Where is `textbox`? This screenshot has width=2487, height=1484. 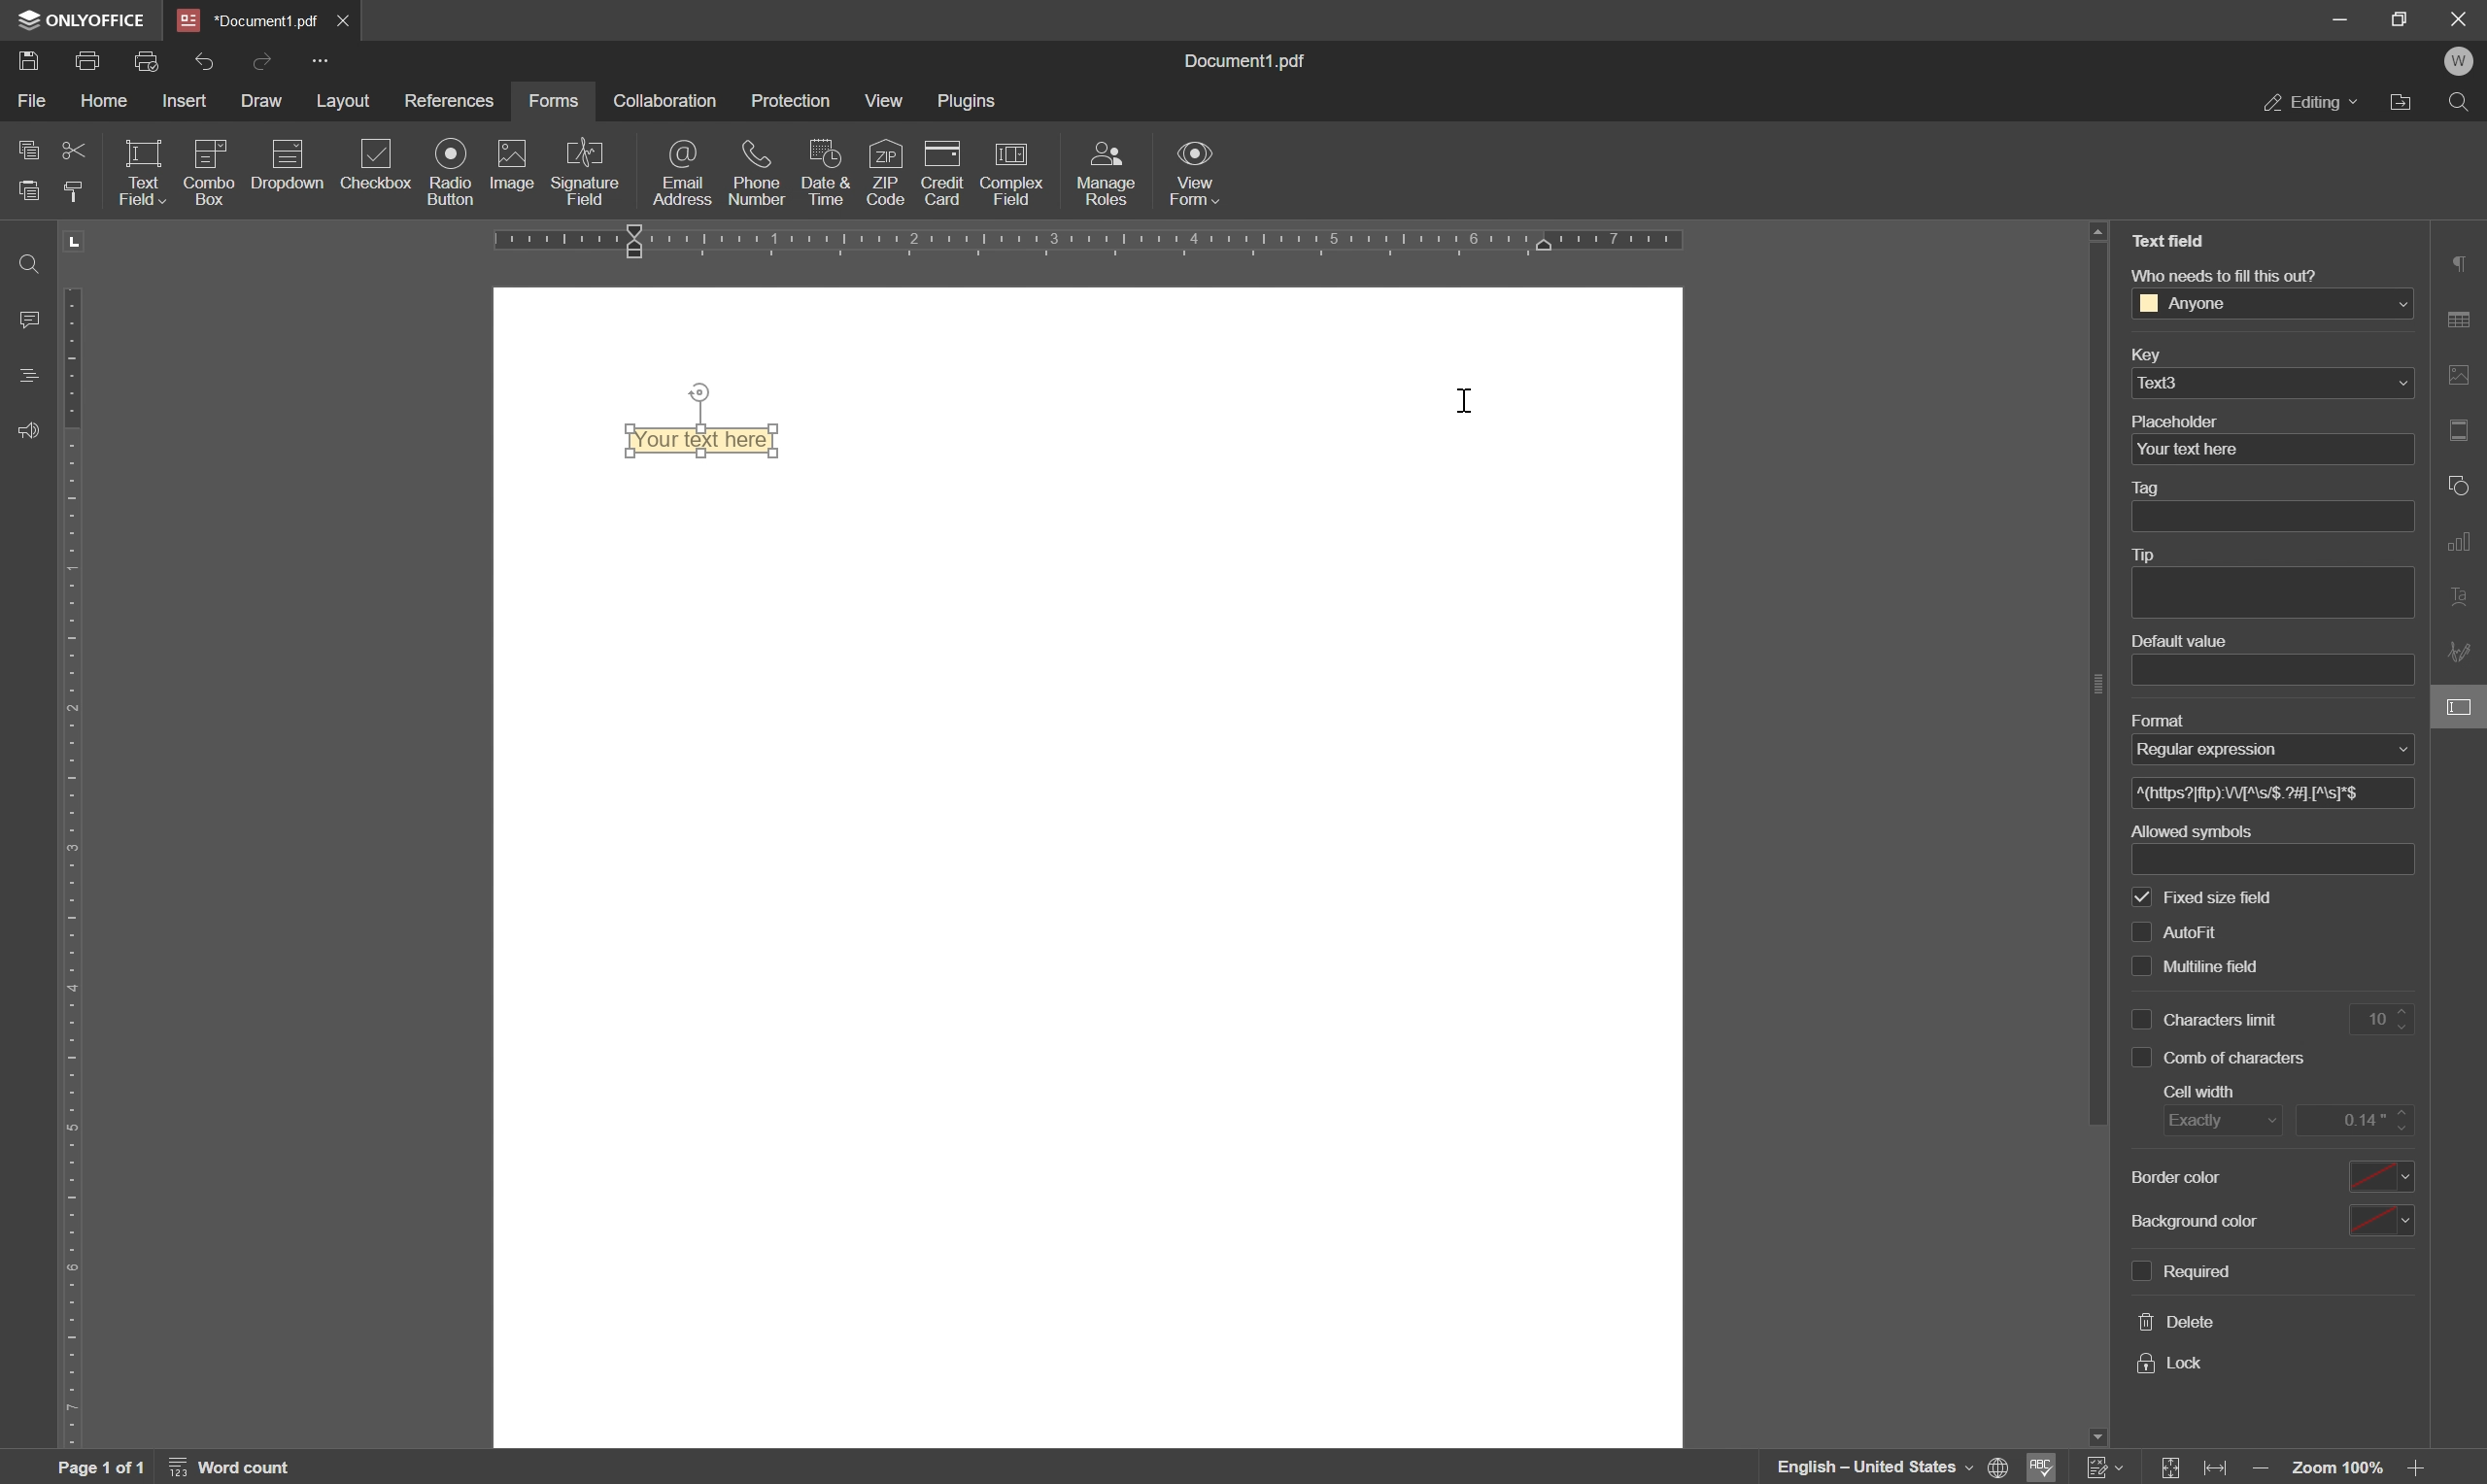 textbox is located at coordinates (2285, 859).